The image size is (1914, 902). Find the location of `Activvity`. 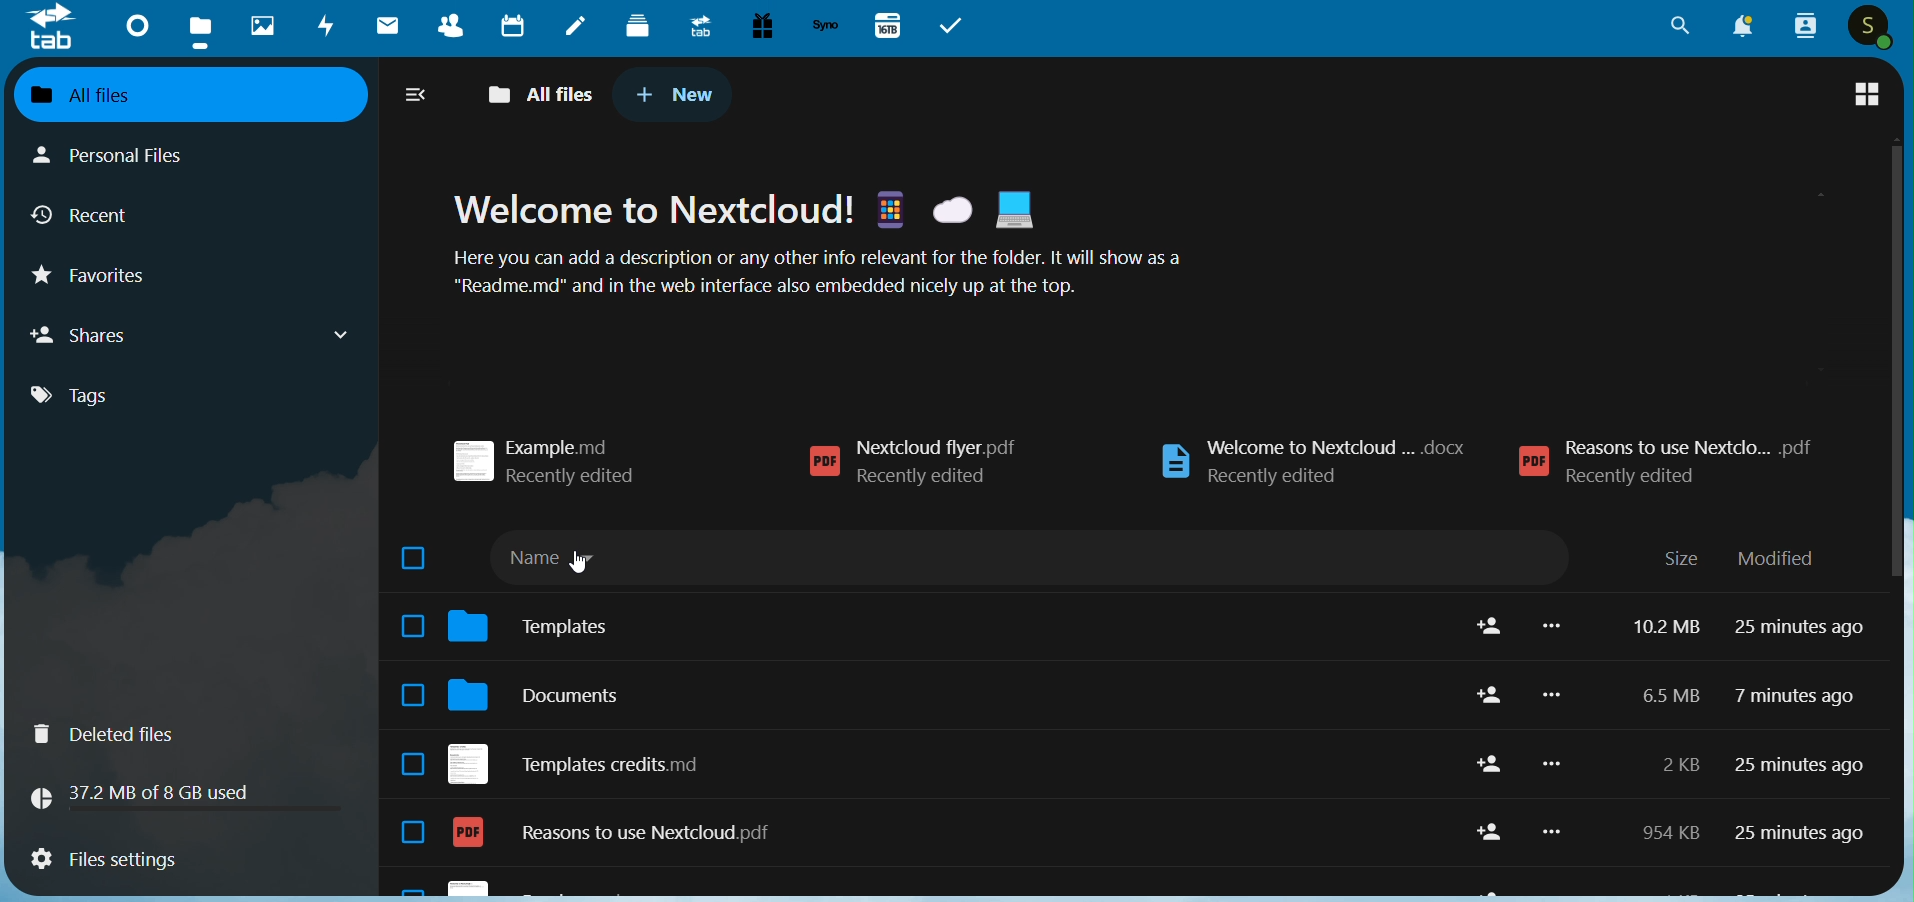

Activvity is located at coordinates (325, 26).